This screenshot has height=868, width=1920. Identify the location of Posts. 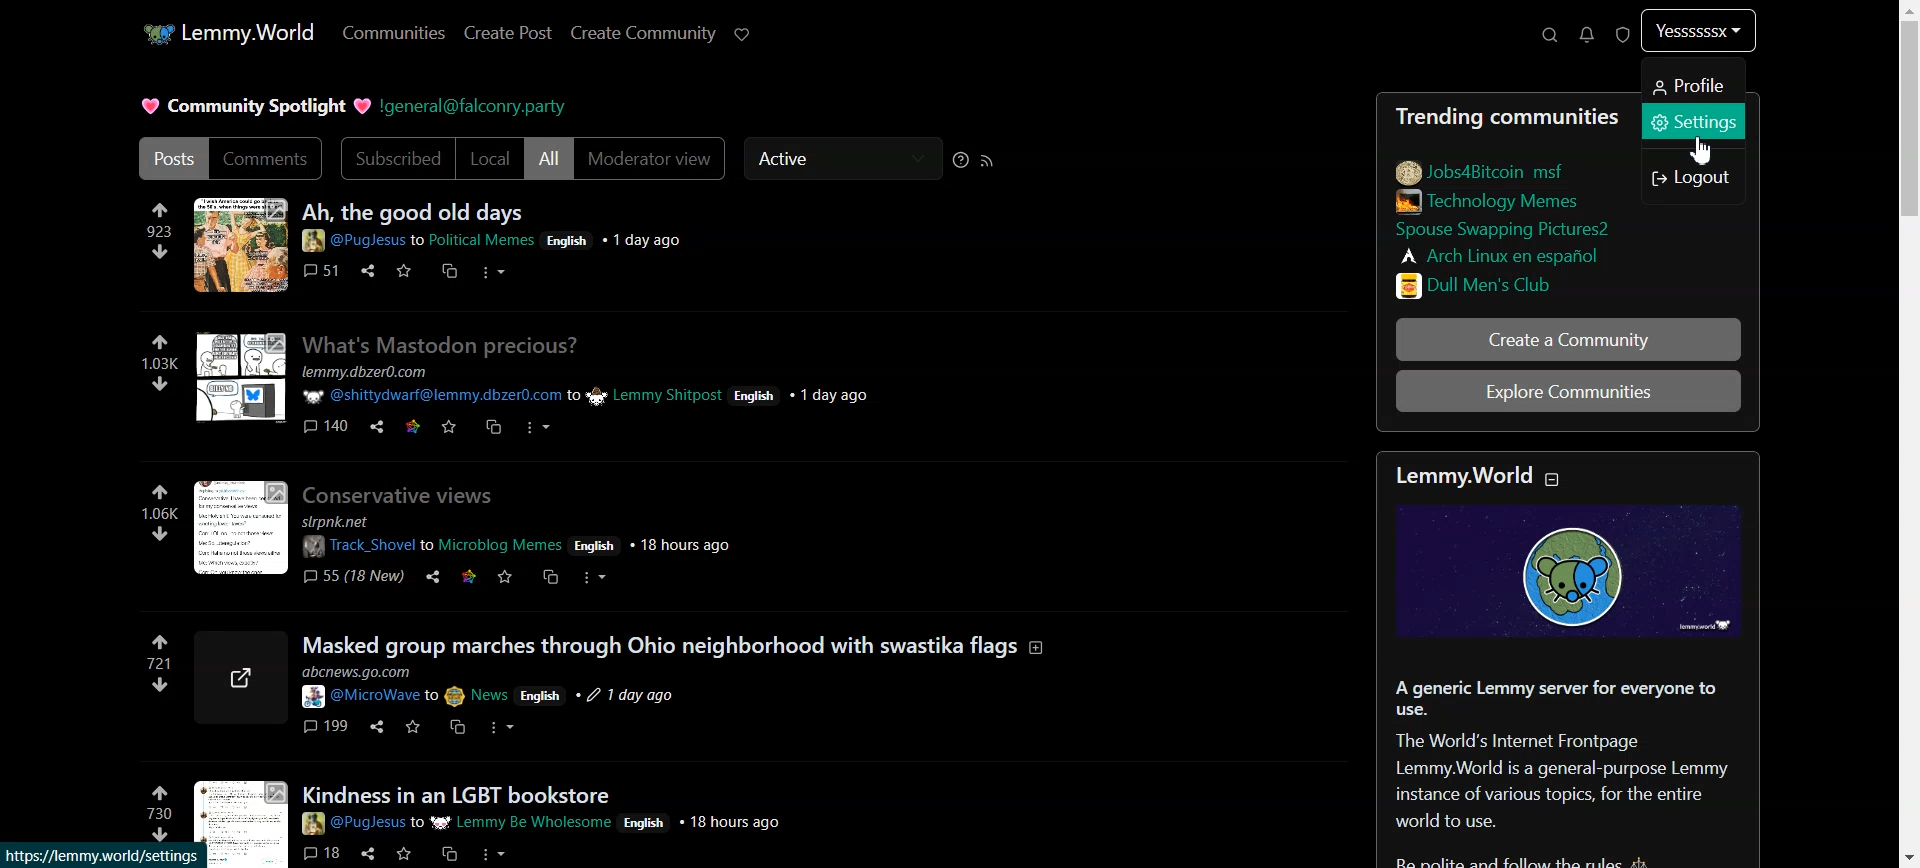
(169, 158).